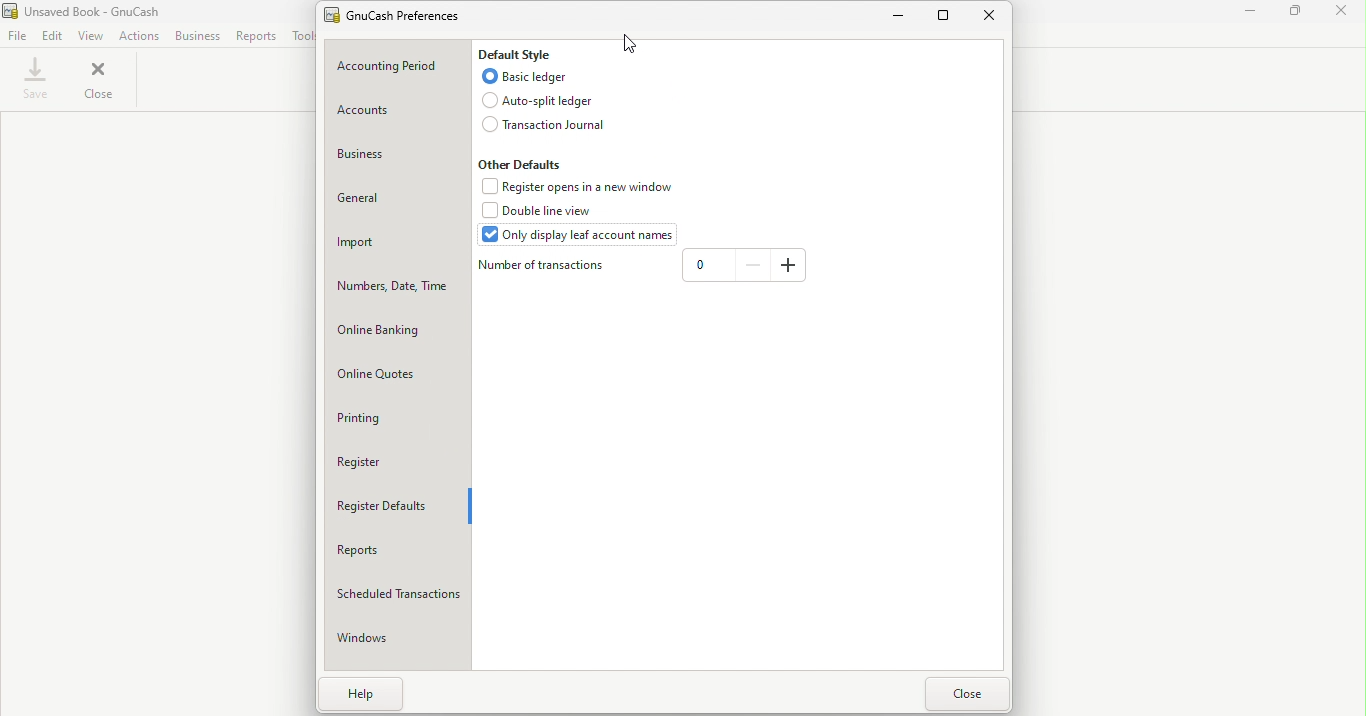 This screenshot has height=716, width=1366. What do you see at coordinates (393, 288) in the screenshot?
I see `Numbers, date, time` at bounding box center [393, 288].